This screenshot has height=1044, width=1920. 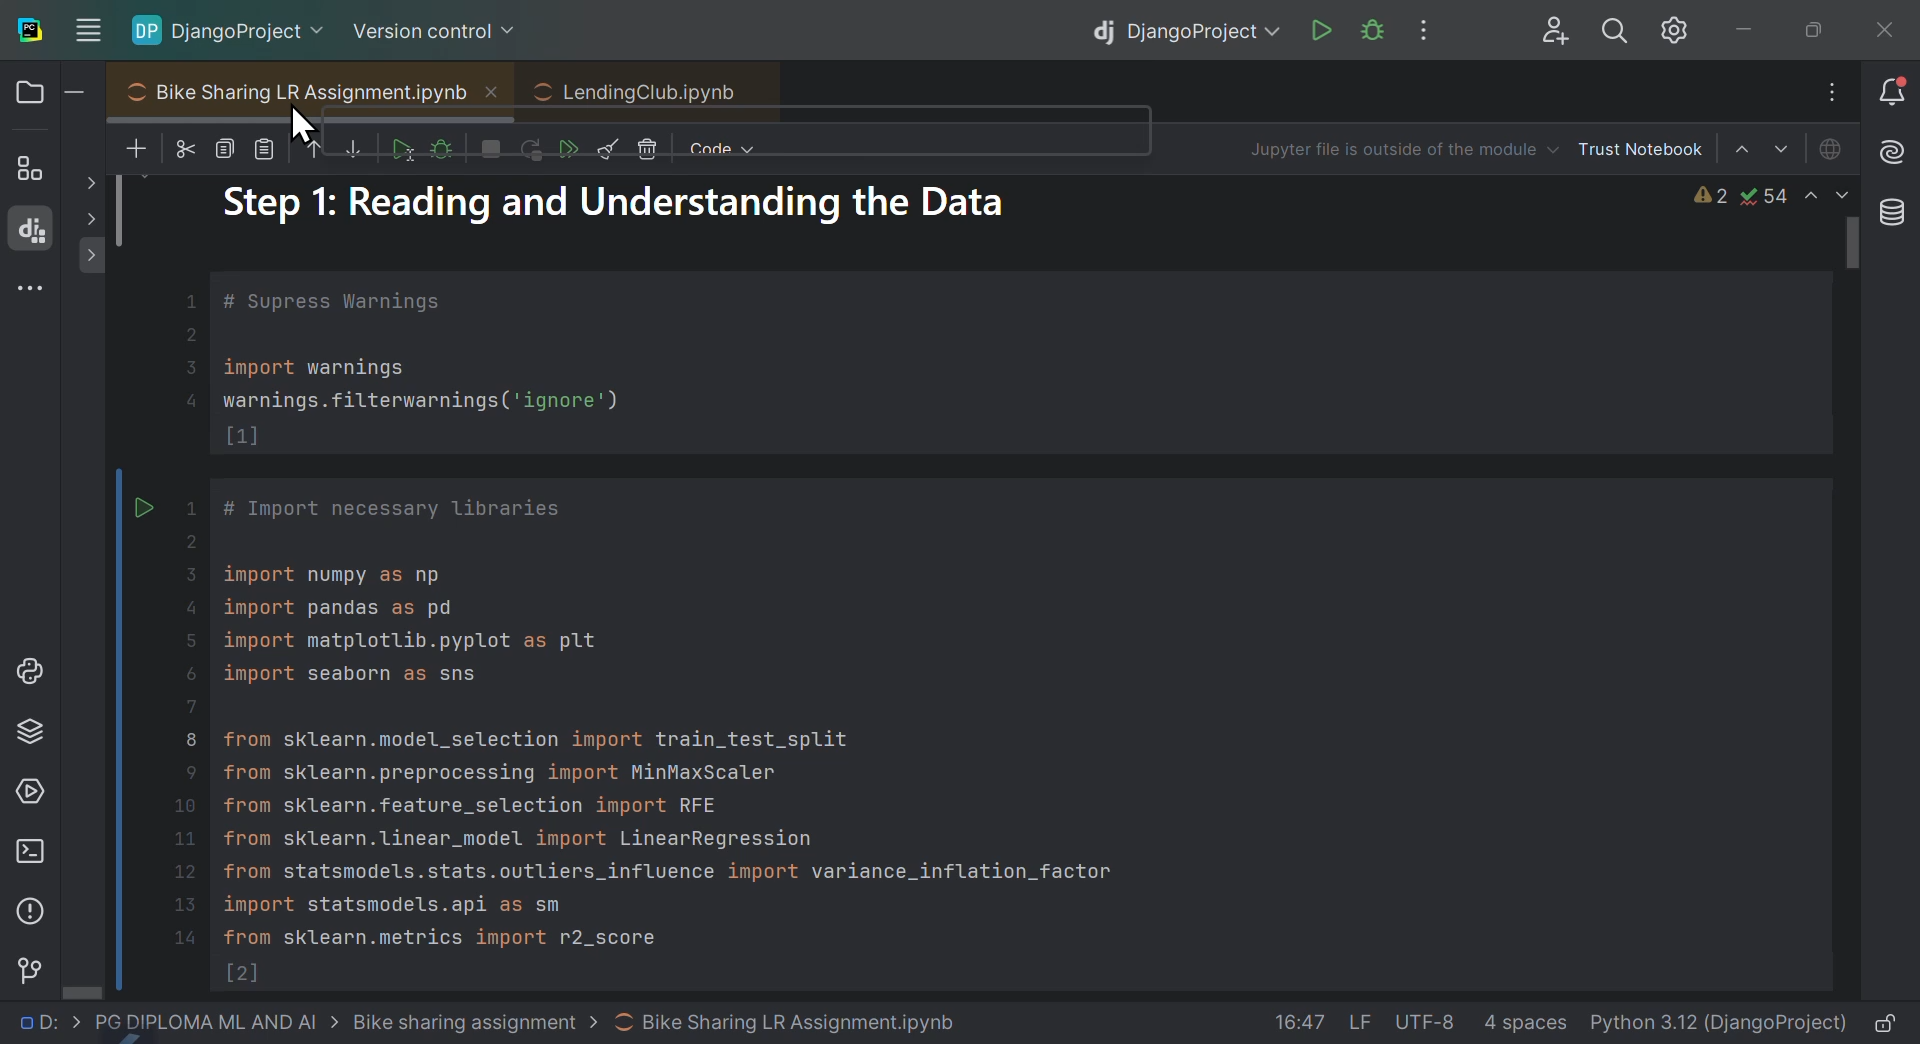 What do you see at coordinates (647, 89) in the screenshot?
I see `LendingClub.ipynb` at bounding box center [647, 89].